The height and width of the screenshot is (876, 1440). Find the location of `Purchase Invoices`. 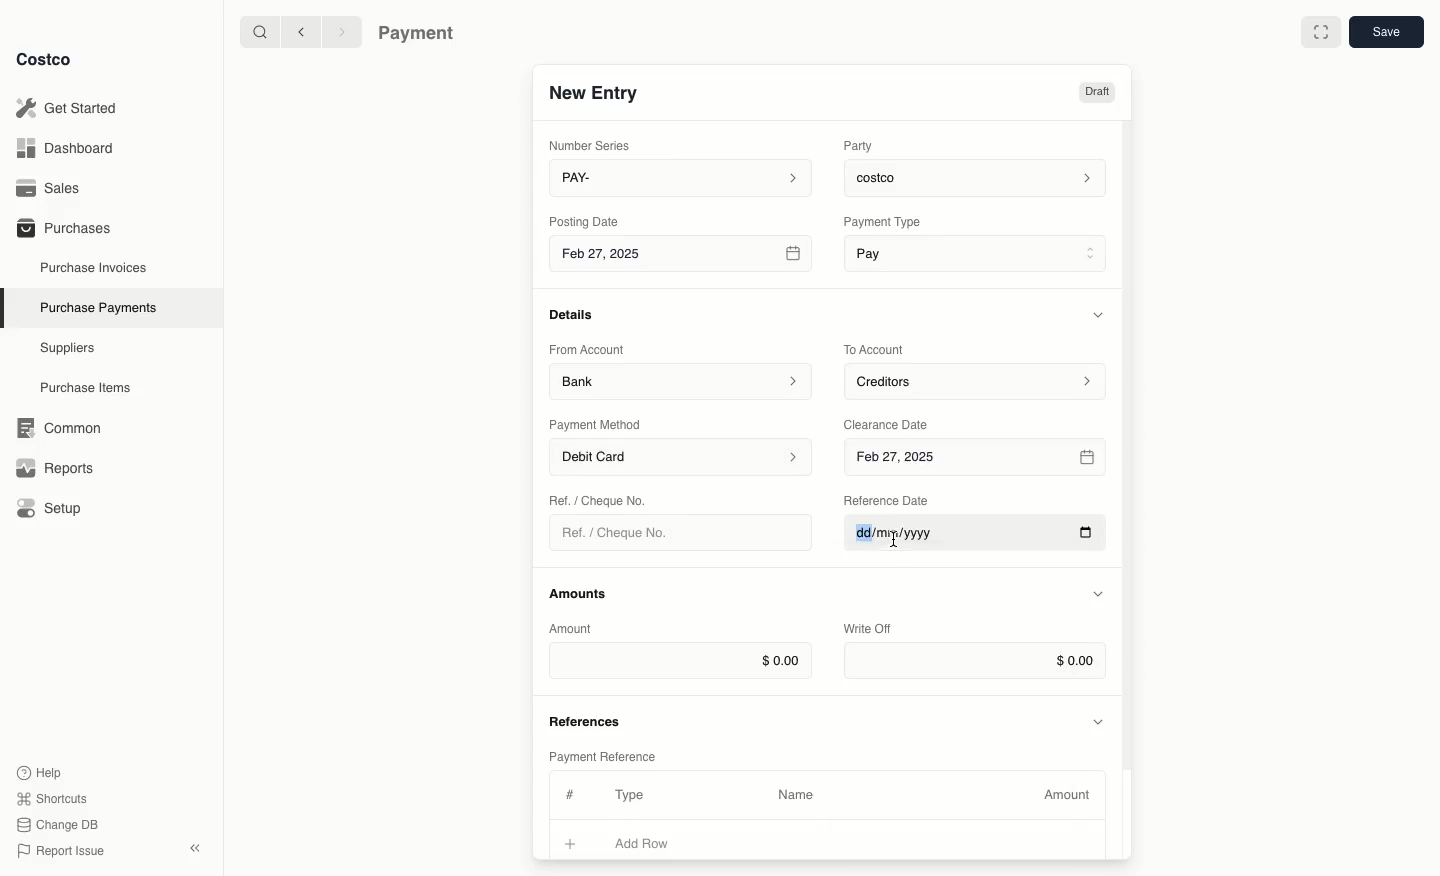

Purchase Invoices is located at coordinates (95, 267).